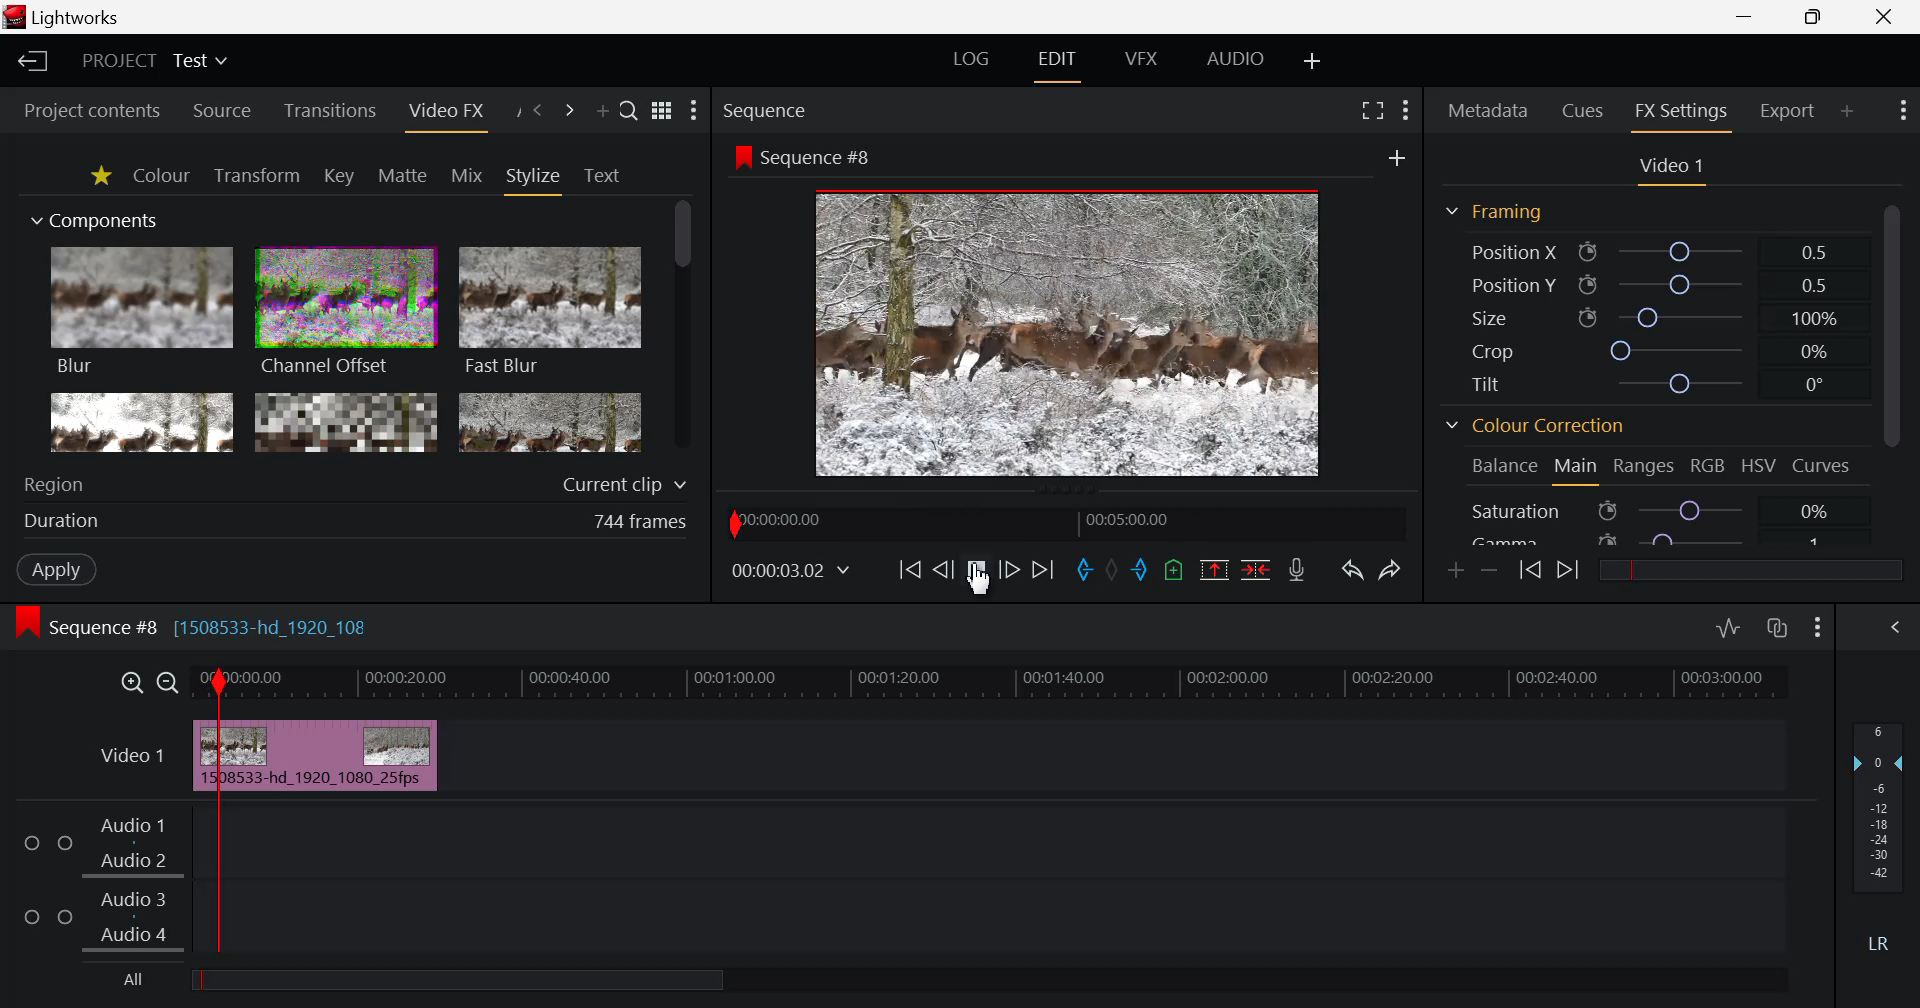 This screenshot has height=1008, width=1920. What do you see at coordinates (1789, 110) in the screenshot?
I see `Export` at bounding box center [1789, 110].